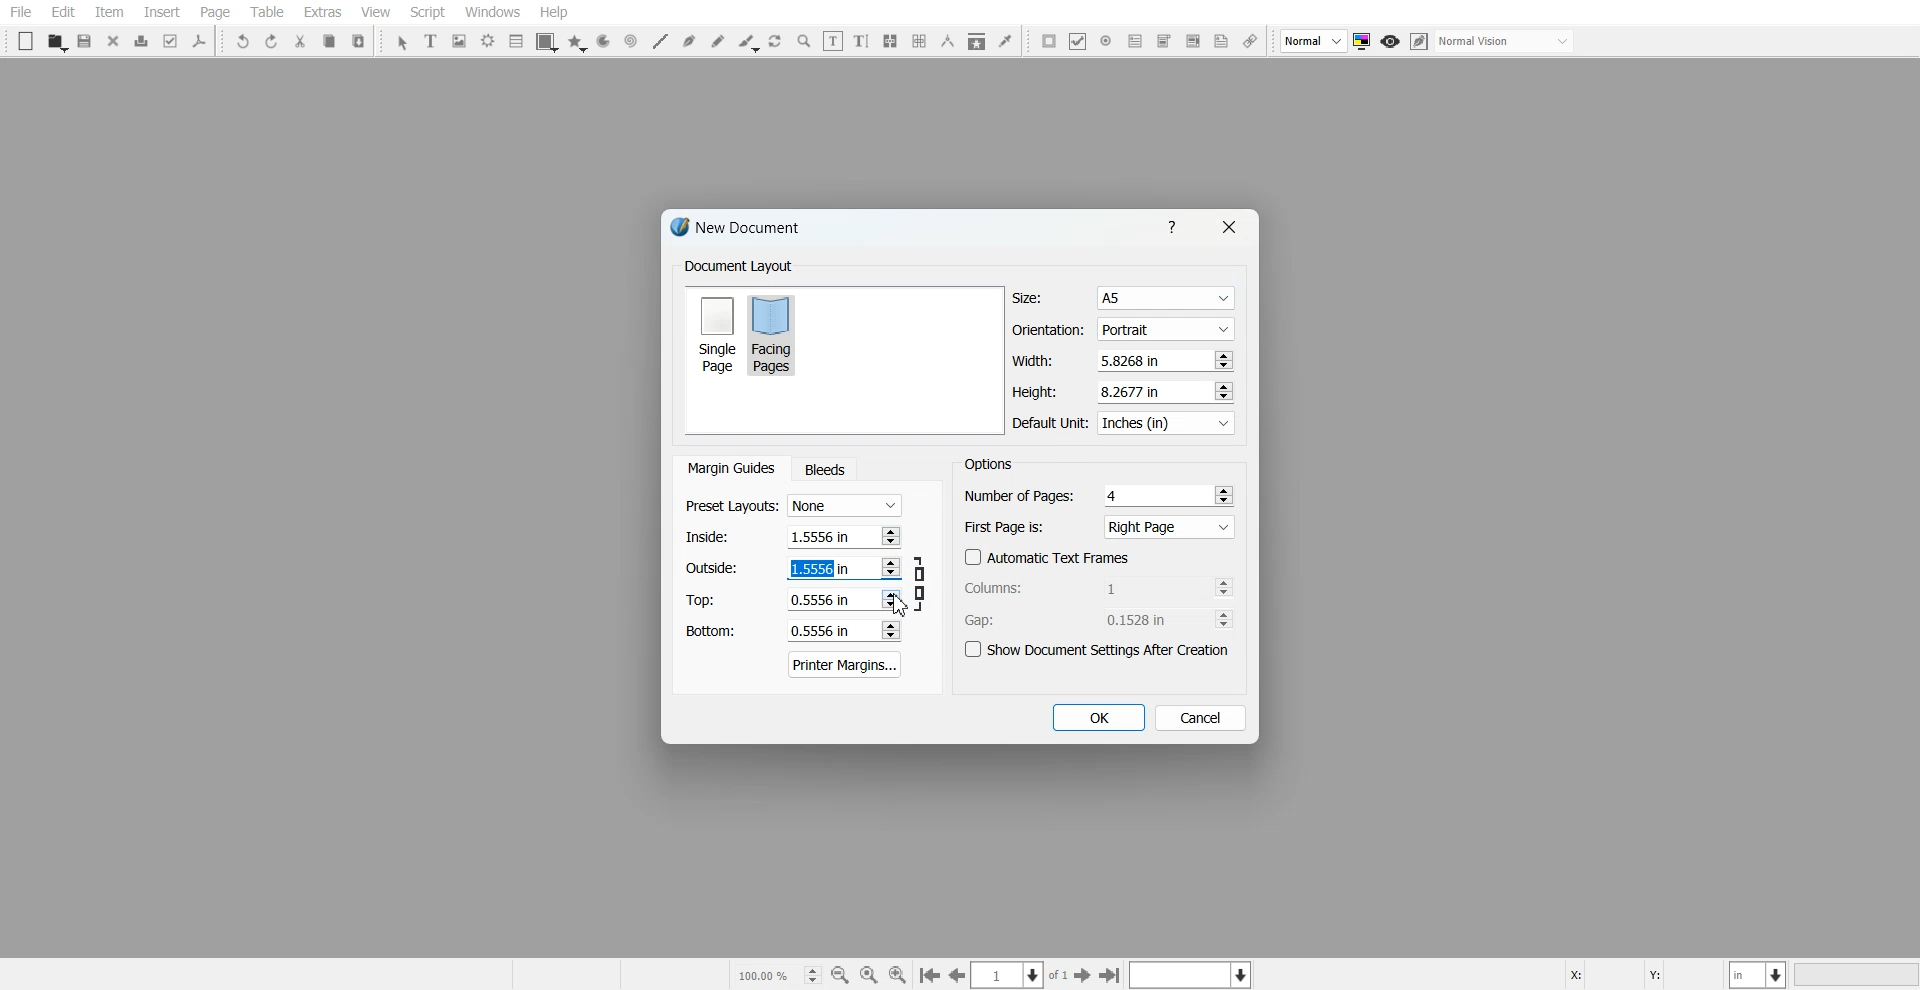 This screenshot has width=1920, height=990. Describe the element at coordinates (1078, 41) in the screenshot. I see `PDF Check Box` at that location.